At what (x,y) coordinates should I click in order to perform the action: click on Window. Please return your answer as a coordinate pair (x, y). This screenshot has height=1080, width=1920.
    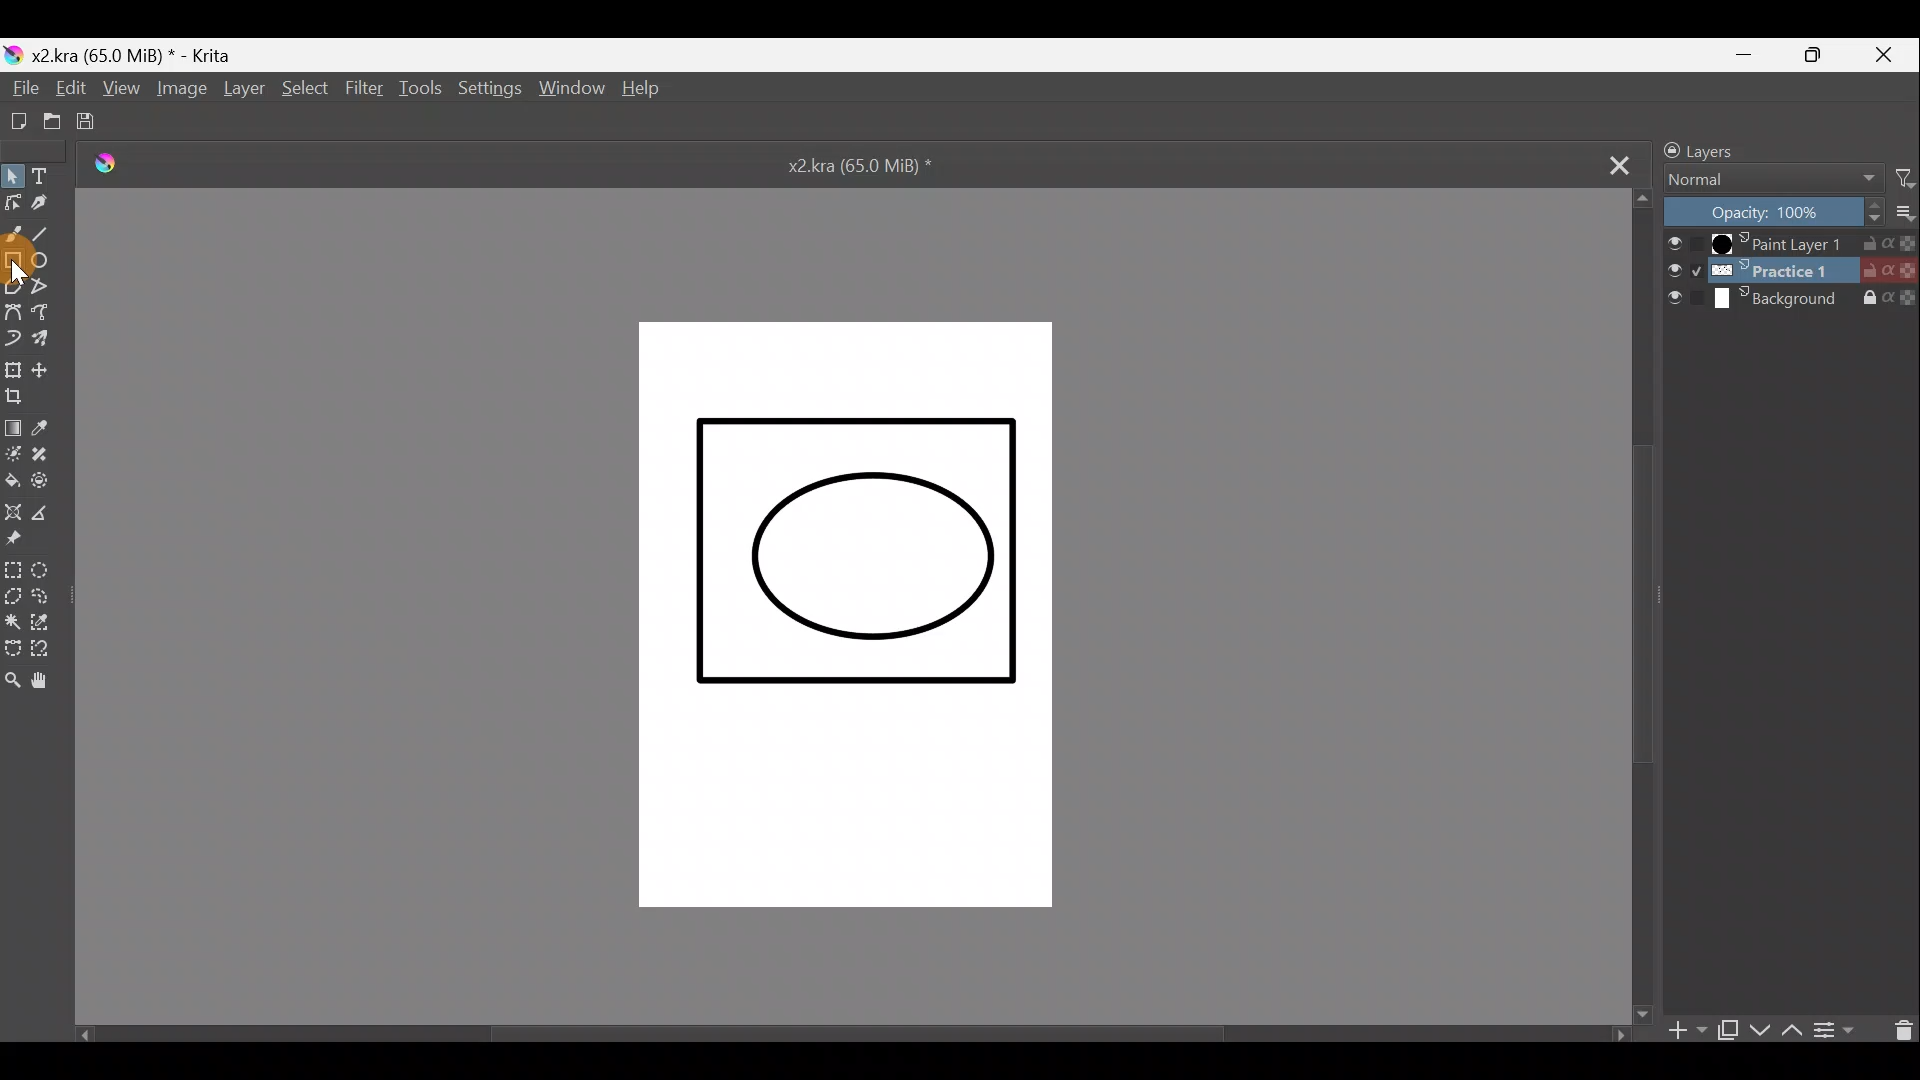
    Looking at the image, I should click on (569, 93).